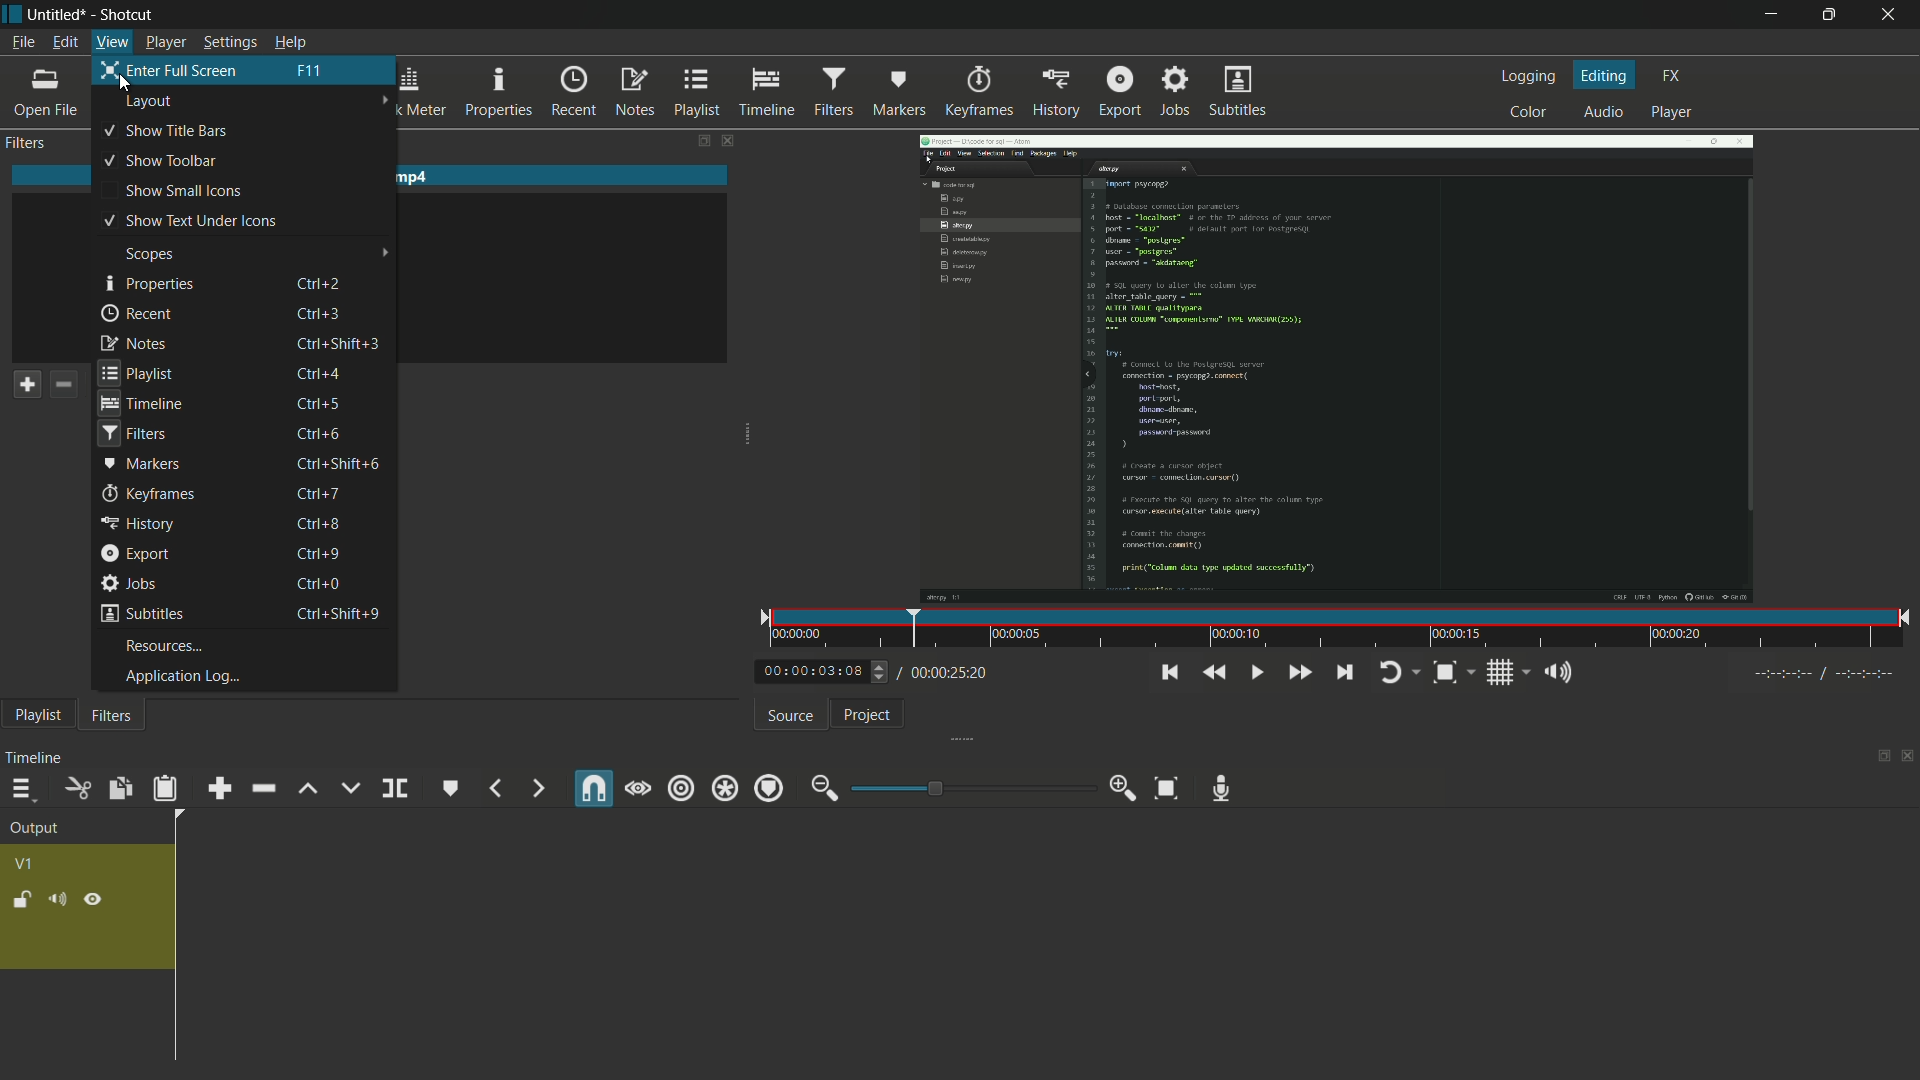 The height and width of the screenshot is (1080, 1920). What do you see at coordinates (1908, 755) in the screenshot?
I see `close timeline pane` at bounding box center [1908, 755].